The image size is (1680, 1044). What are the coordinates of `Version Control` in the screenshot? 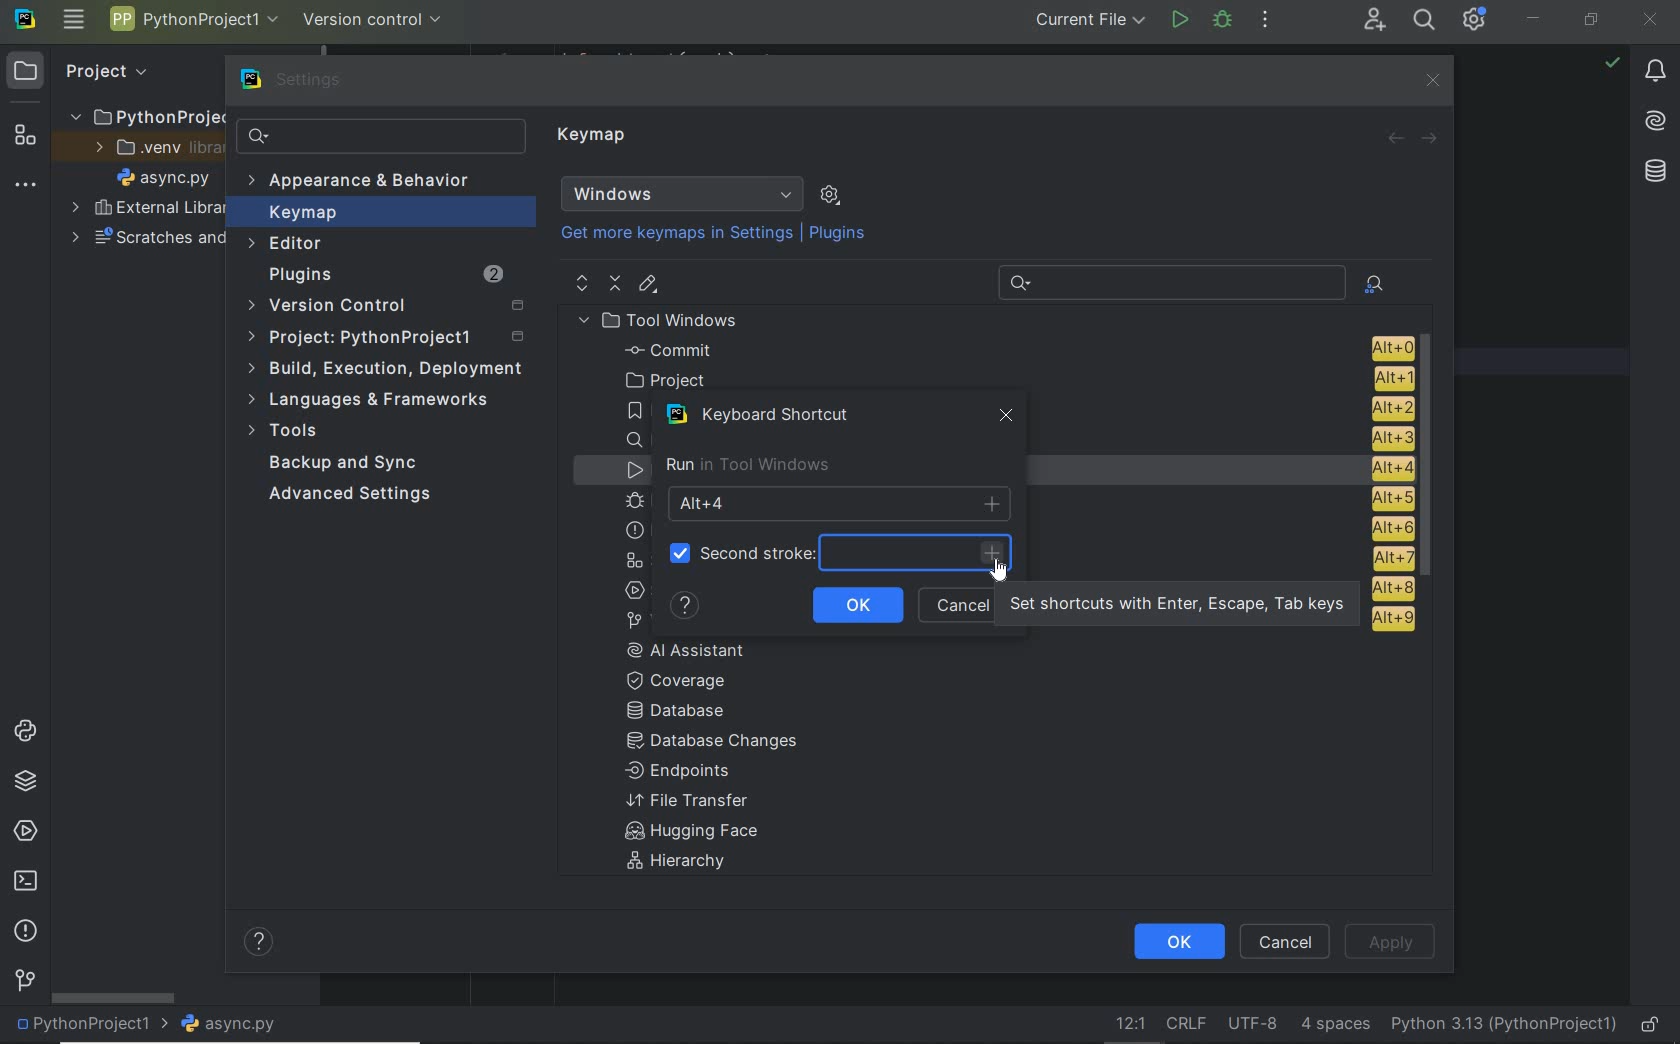 It's located at (385, 307).